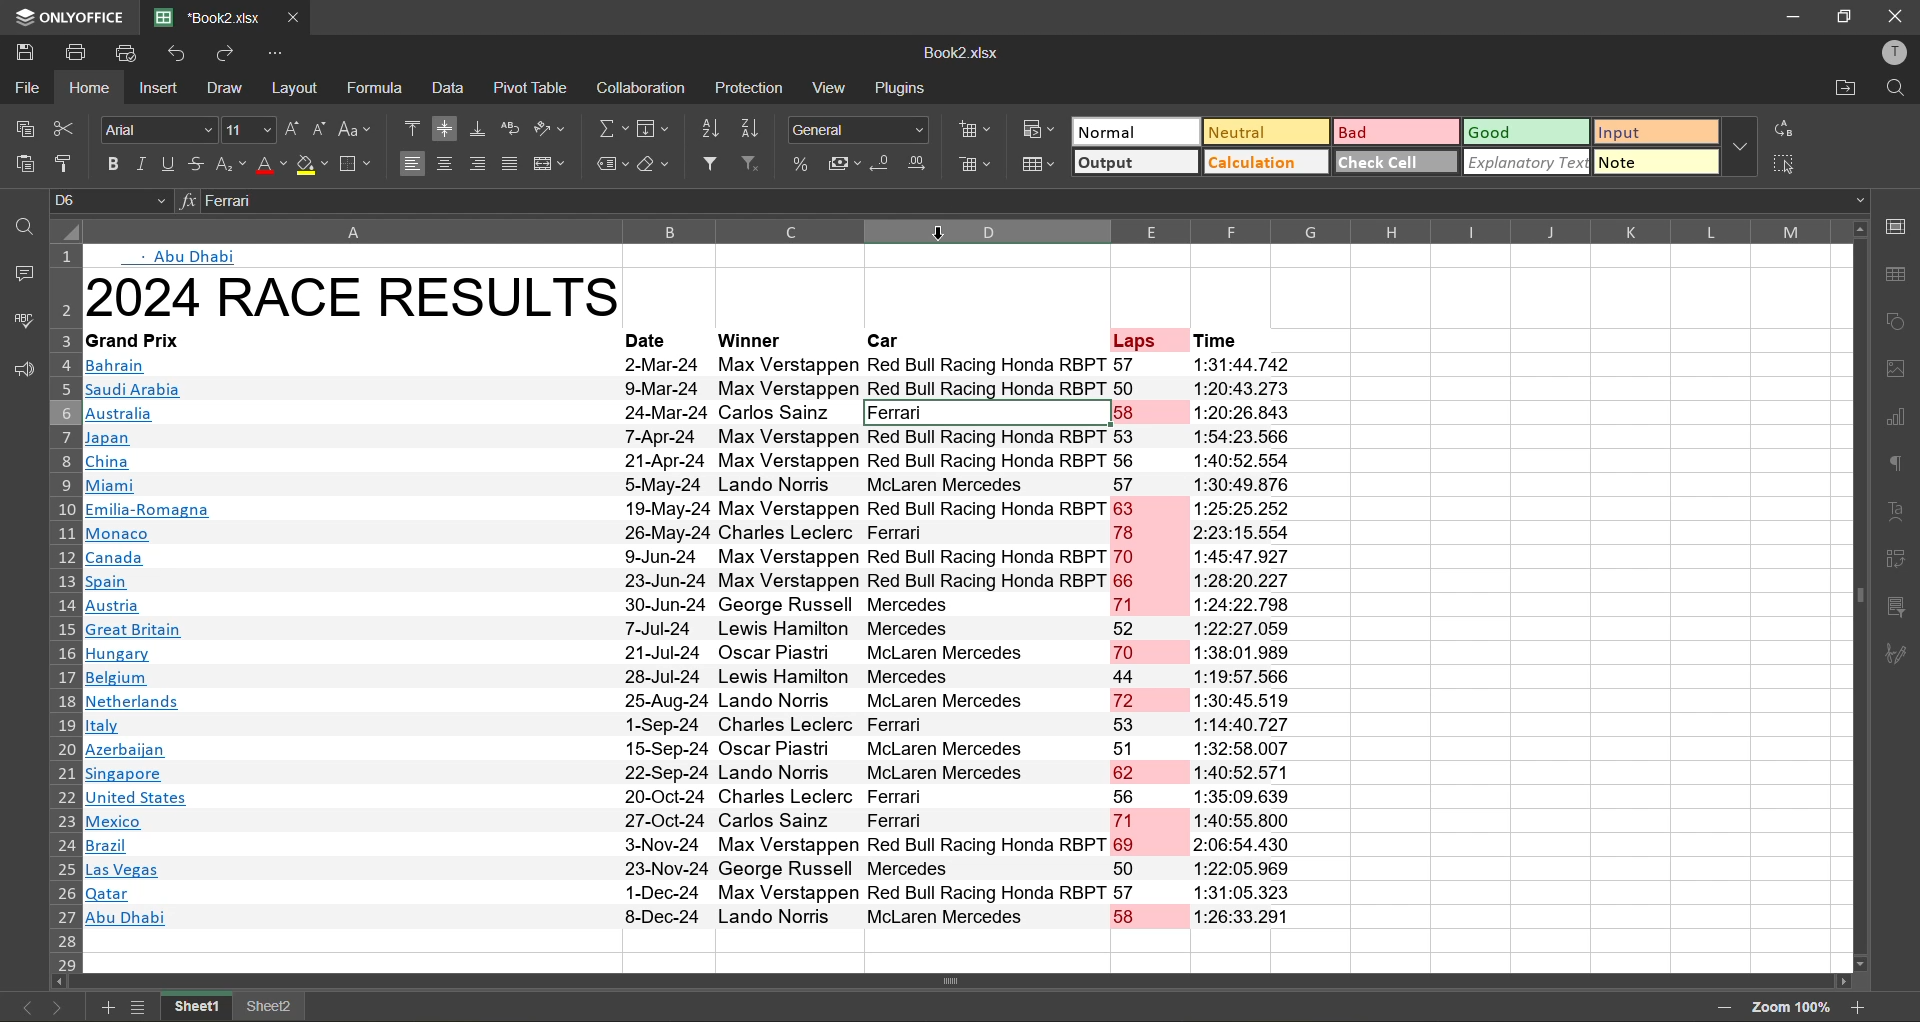 This screenshot has height=1022, width=1920. What do you see at coordinates (1656, 162) in the screenshot?
I see `note` at bounding box center [1656, 162].